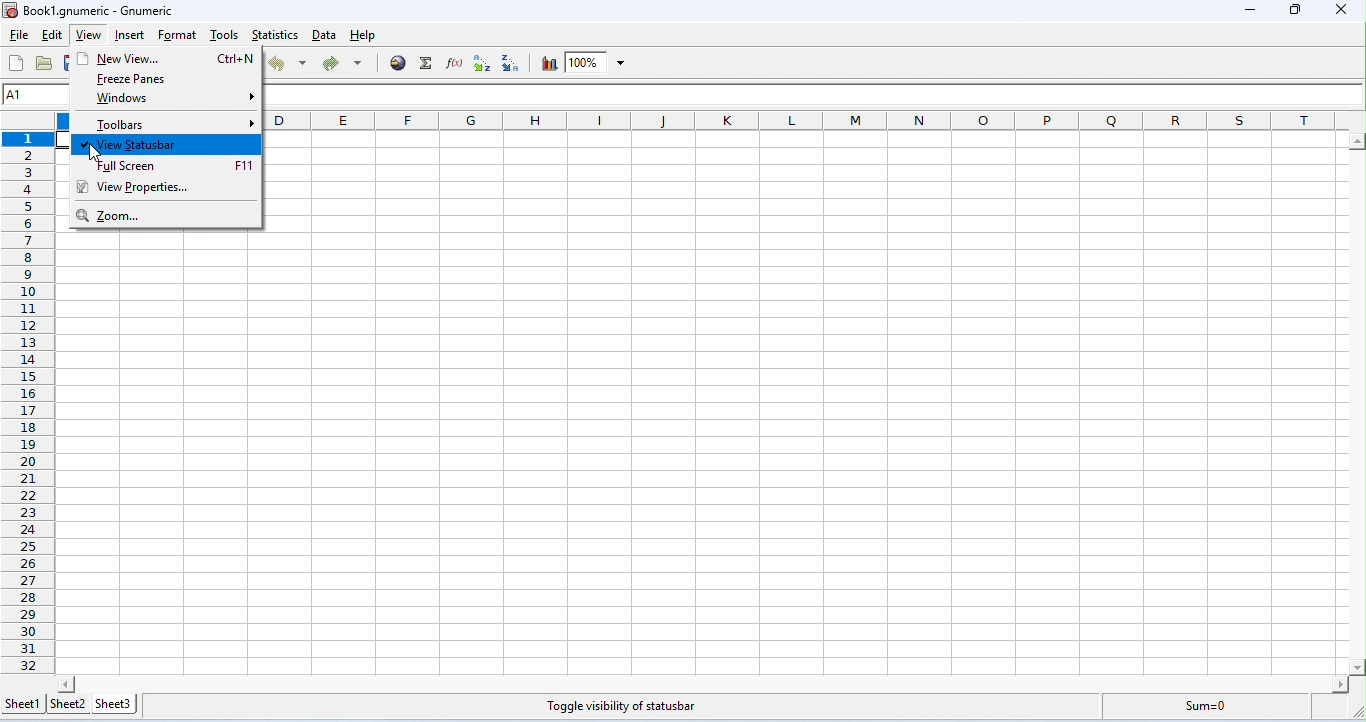  Describe the element at coordinates (816, 119) in the screenshot. I see `column headings` at that location.